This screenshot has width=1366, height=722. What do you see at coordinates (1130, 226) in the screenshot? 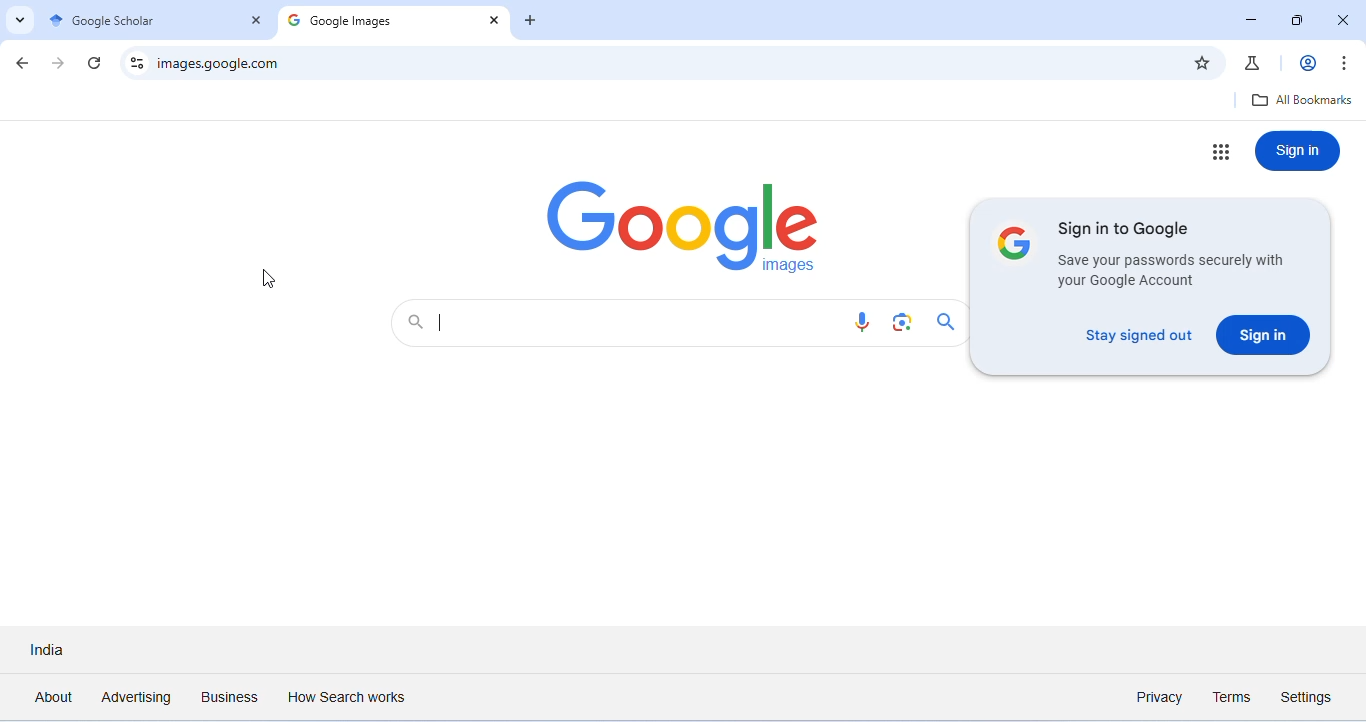
I see `sign in to google` at bounding box center [1130, 226].